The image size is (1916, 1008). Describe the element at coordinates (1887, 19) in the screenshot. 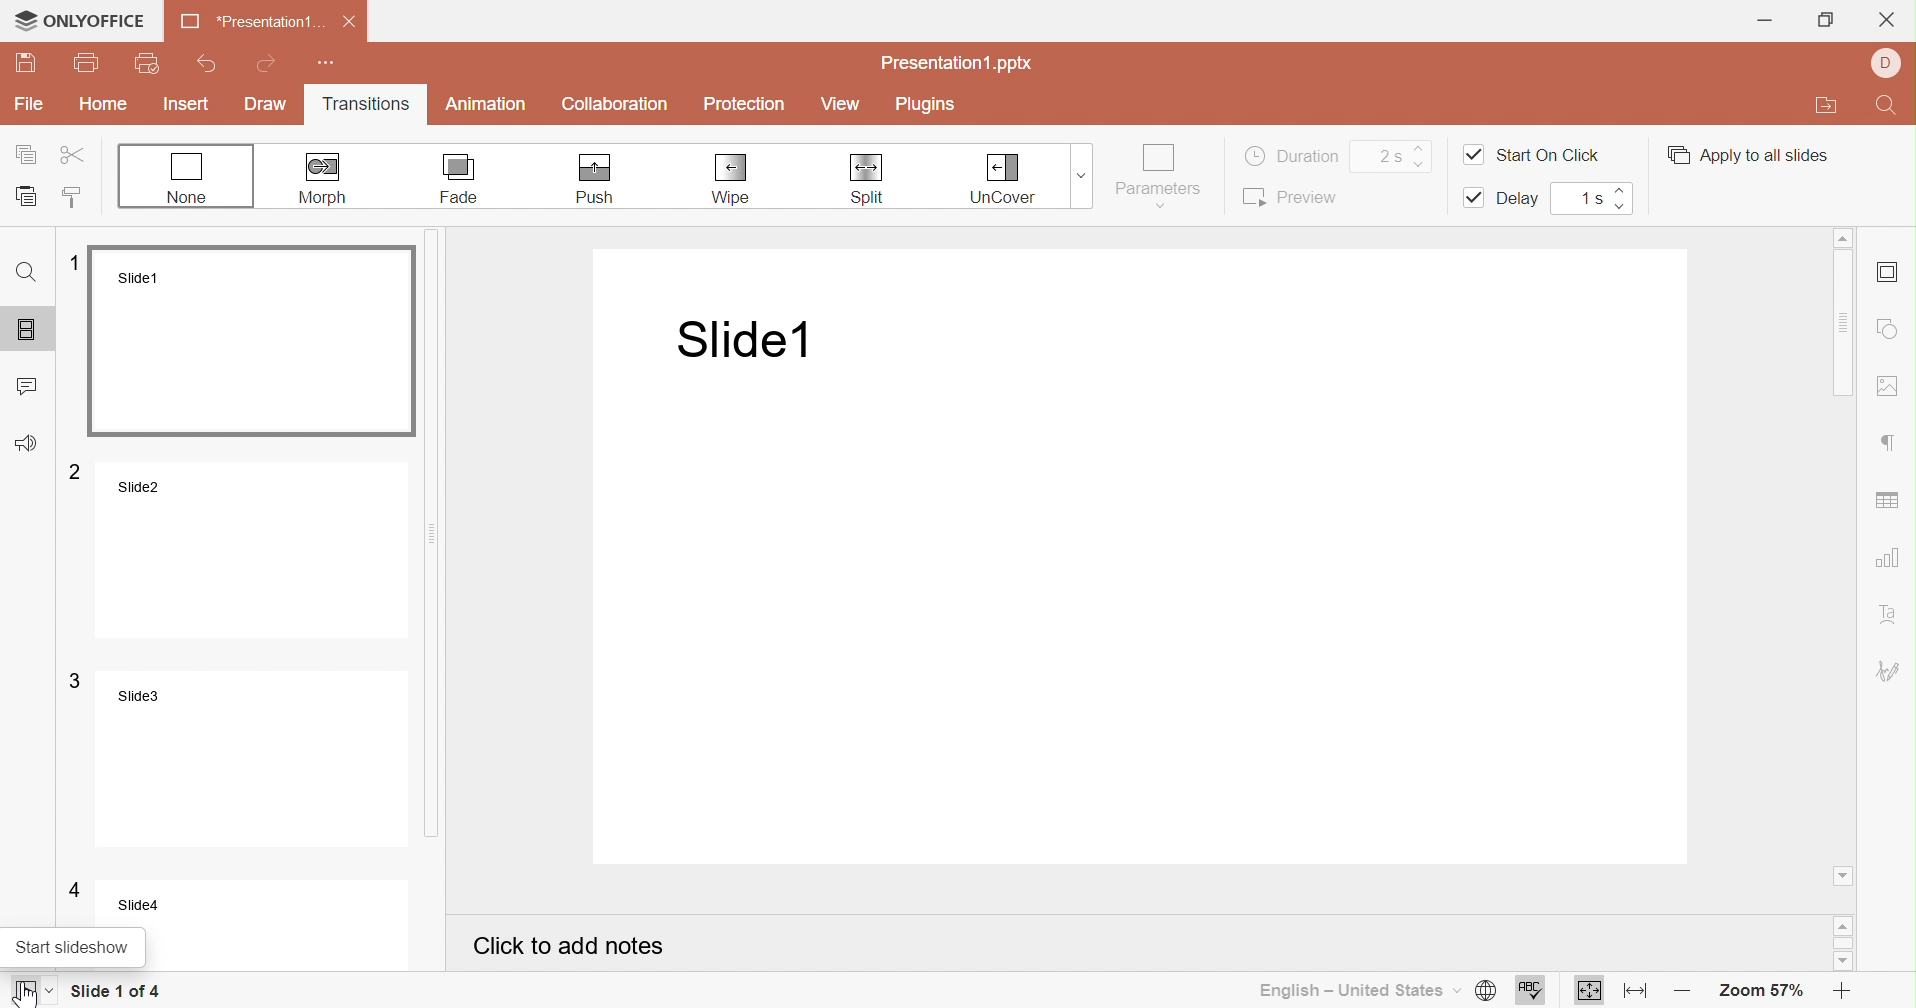

I see `Close` at that location.